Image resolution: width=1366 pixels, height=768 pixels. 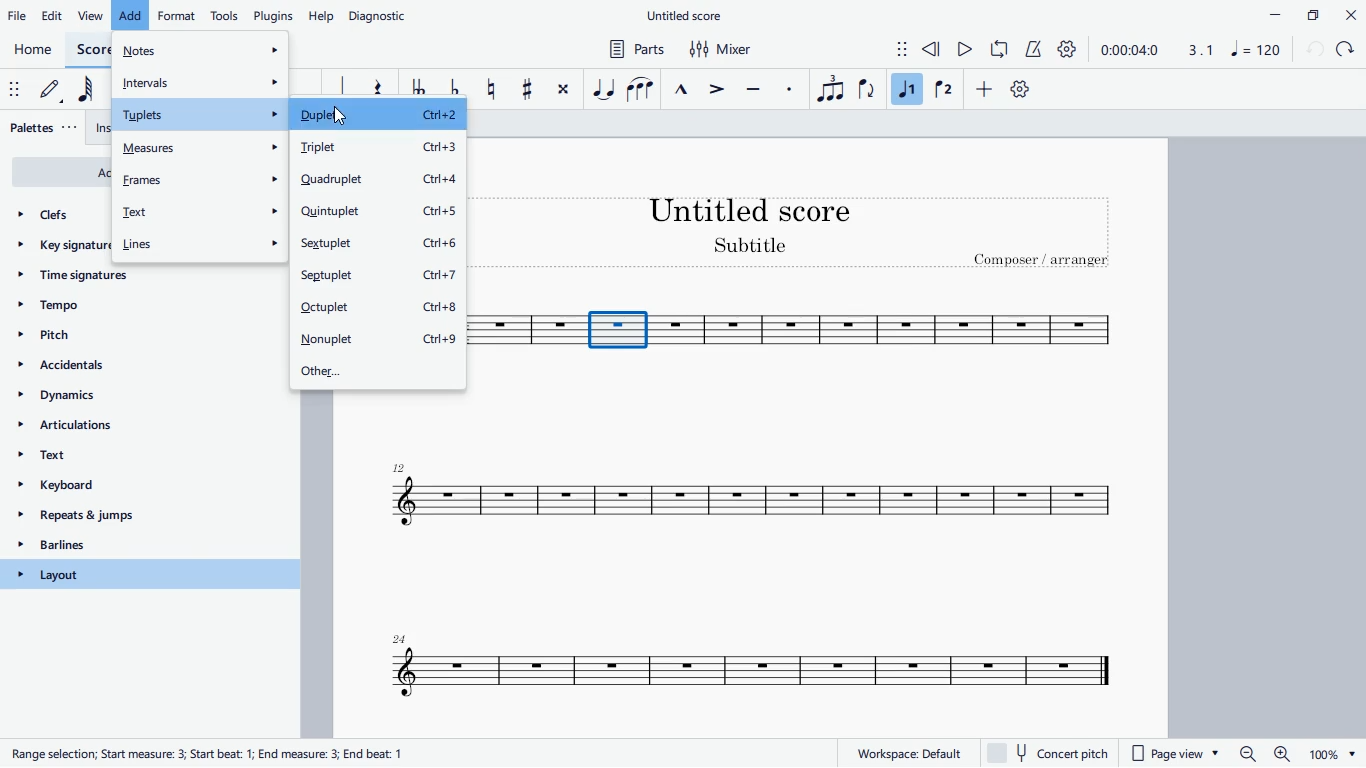 I want to click on score subtitle, so click(x=754, y=247).